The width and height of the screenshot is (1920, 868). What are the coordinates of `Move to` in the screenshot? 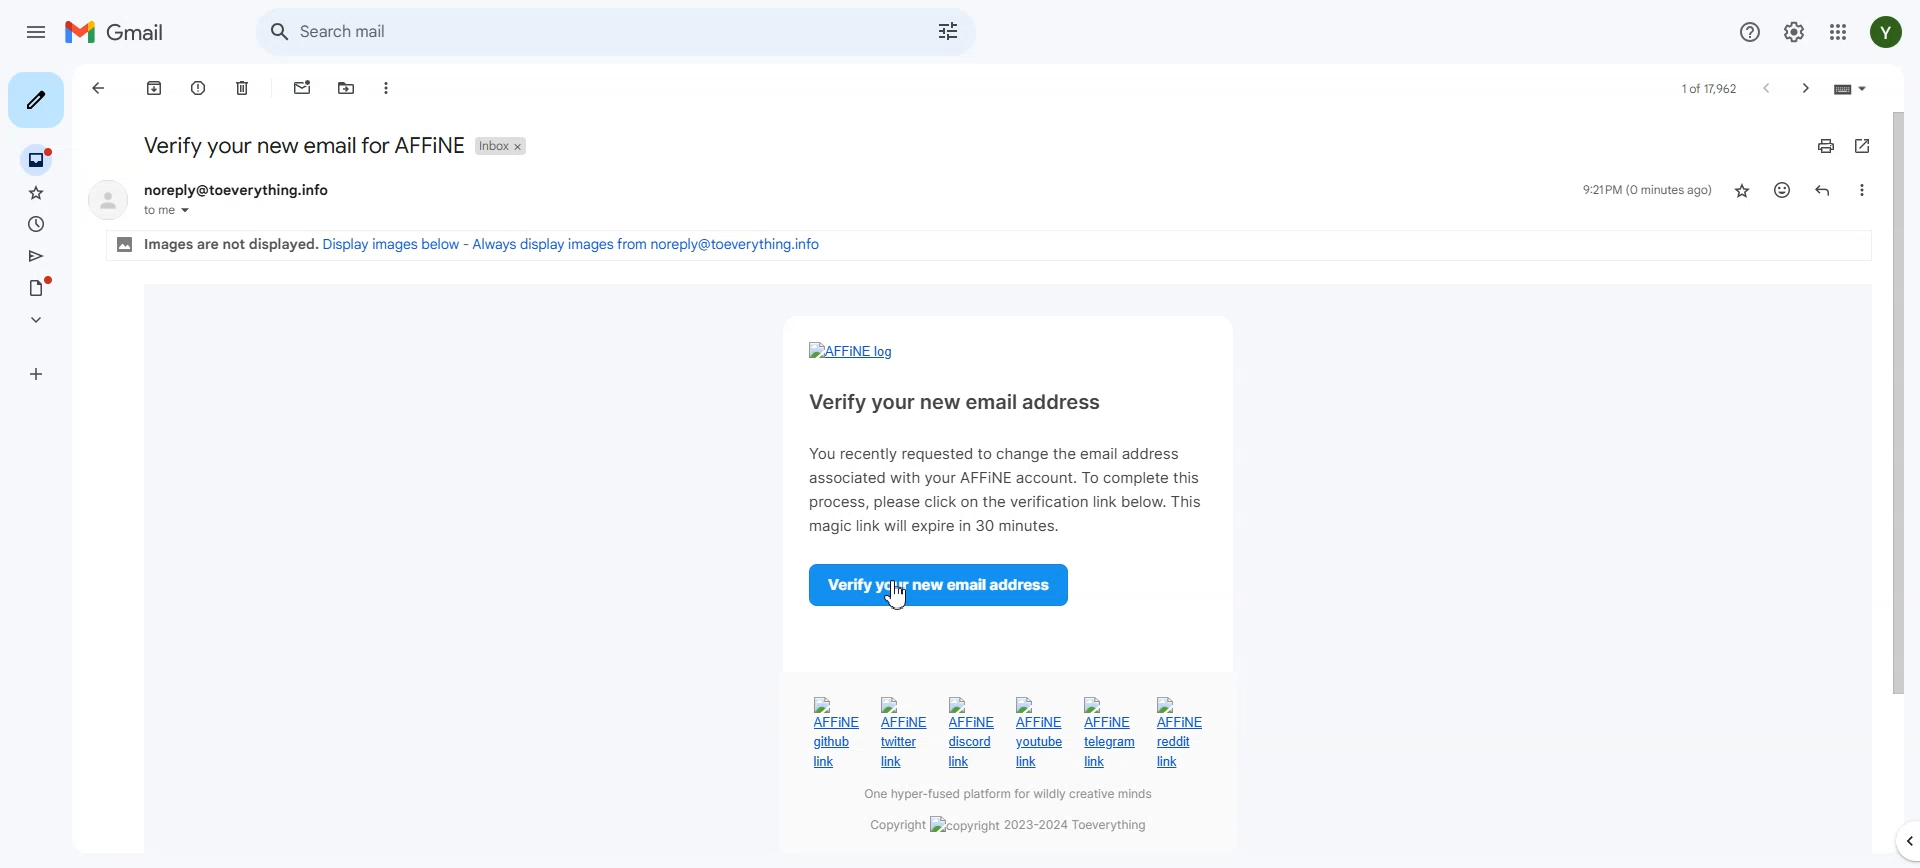 It's located at (347, 89).